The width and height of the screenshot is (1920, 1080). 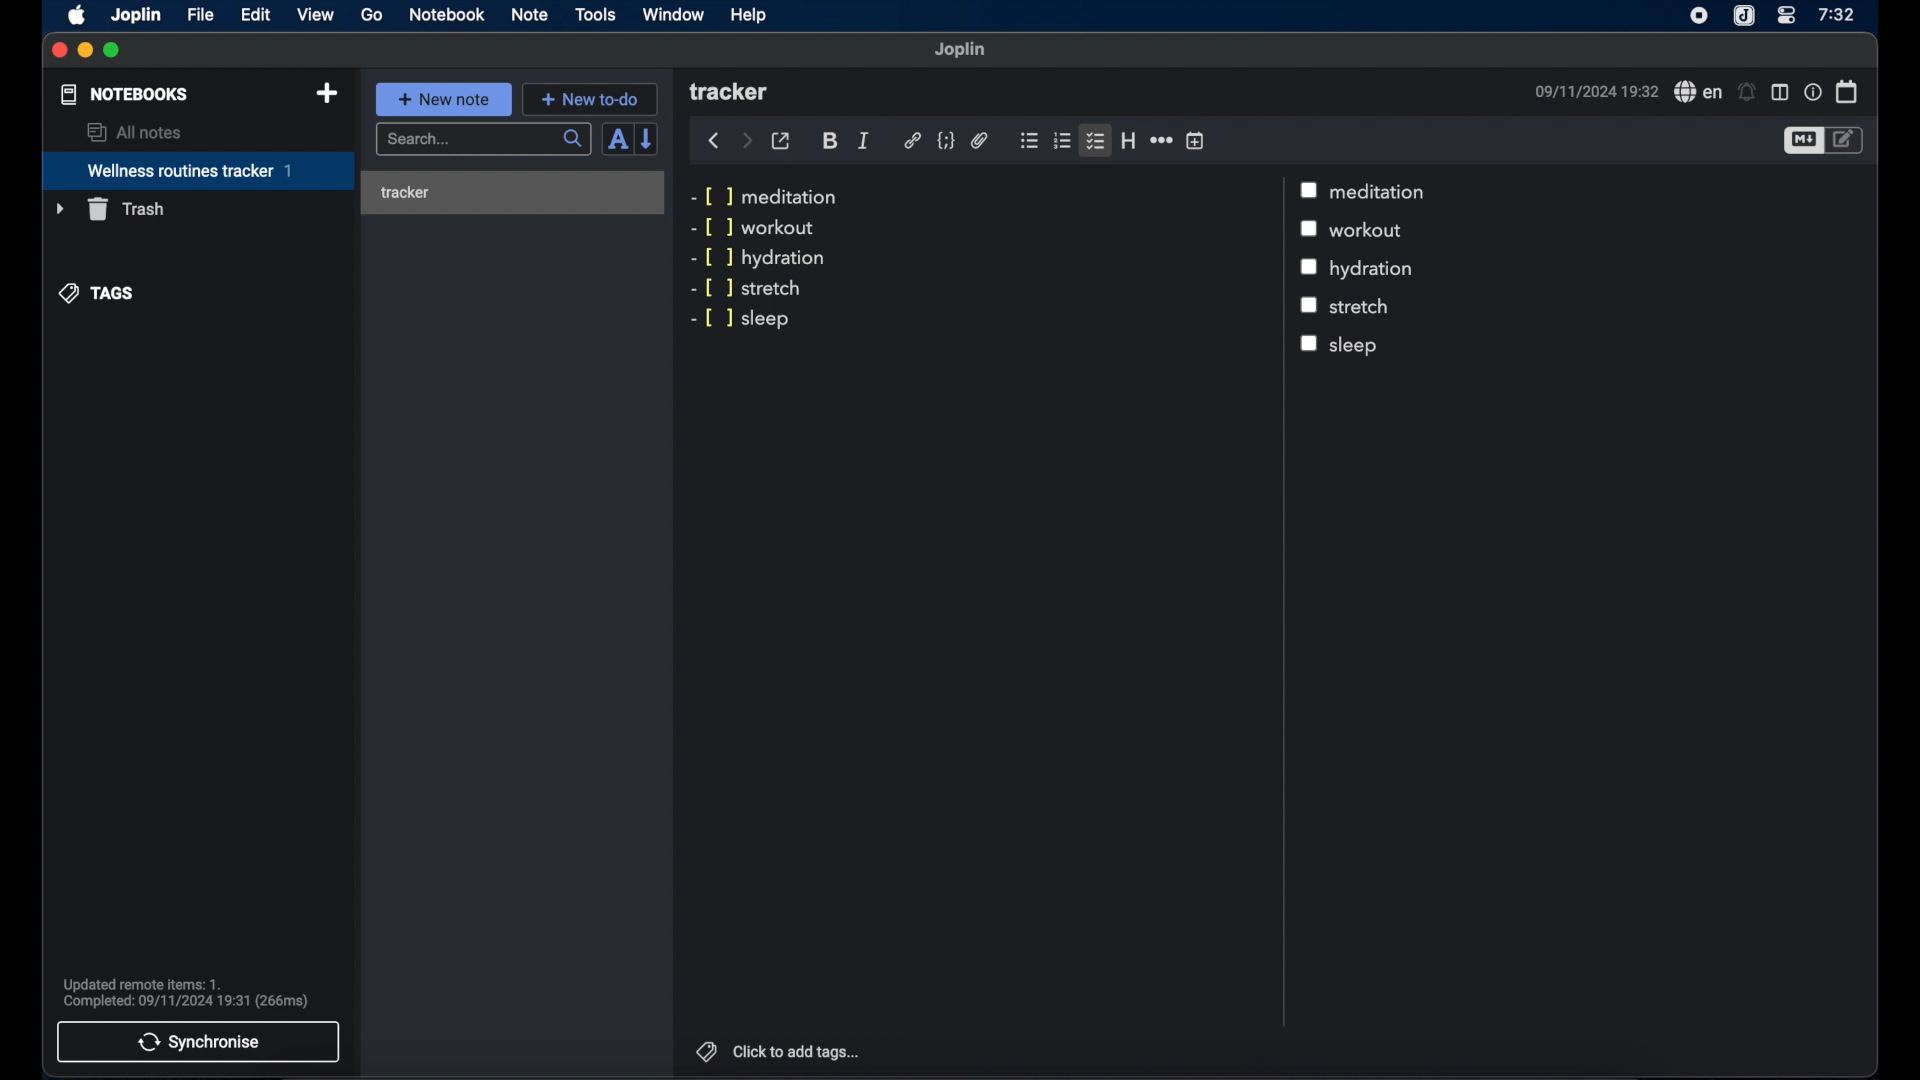 What do you see at coordinates (750, 15) in the screenshot?
I see `help` at bounding box center [750, 15].